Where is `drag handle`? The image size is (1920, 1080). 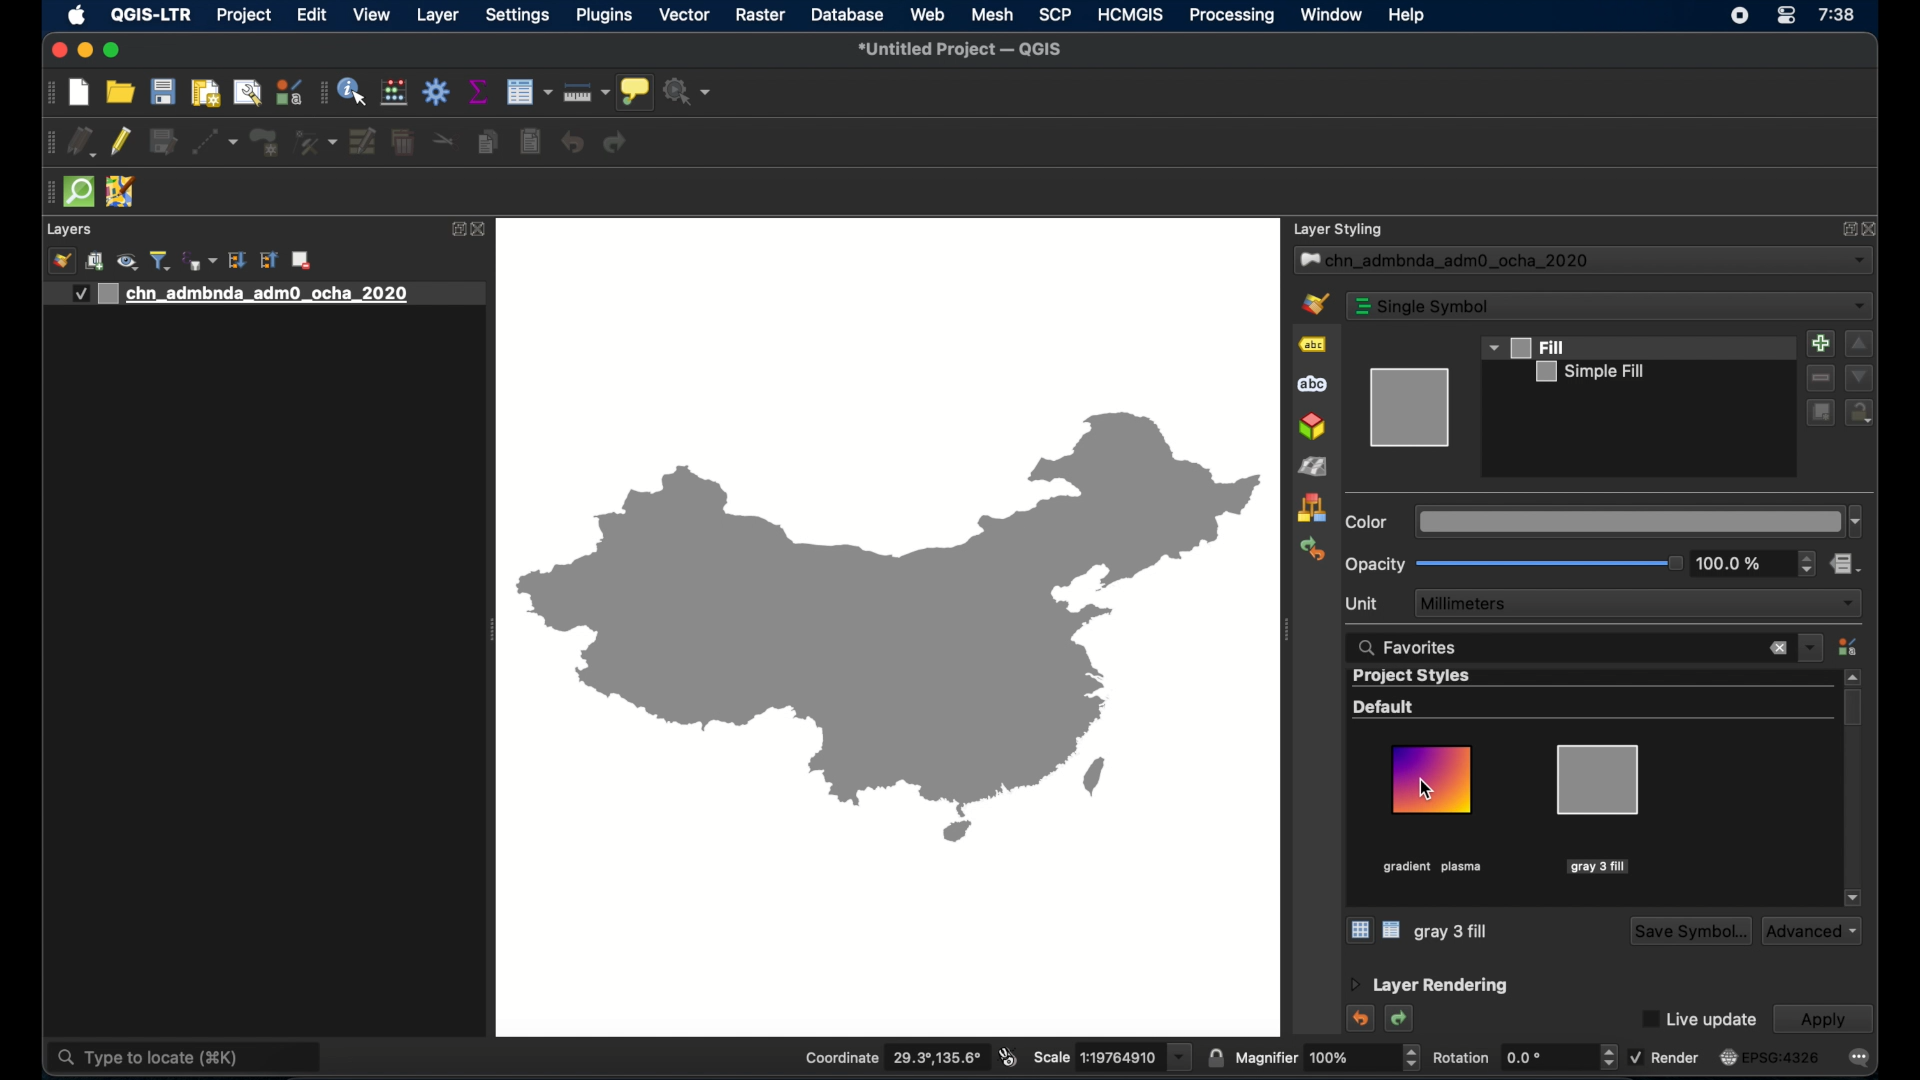
drag handle is located at coordinates (1286, 630).